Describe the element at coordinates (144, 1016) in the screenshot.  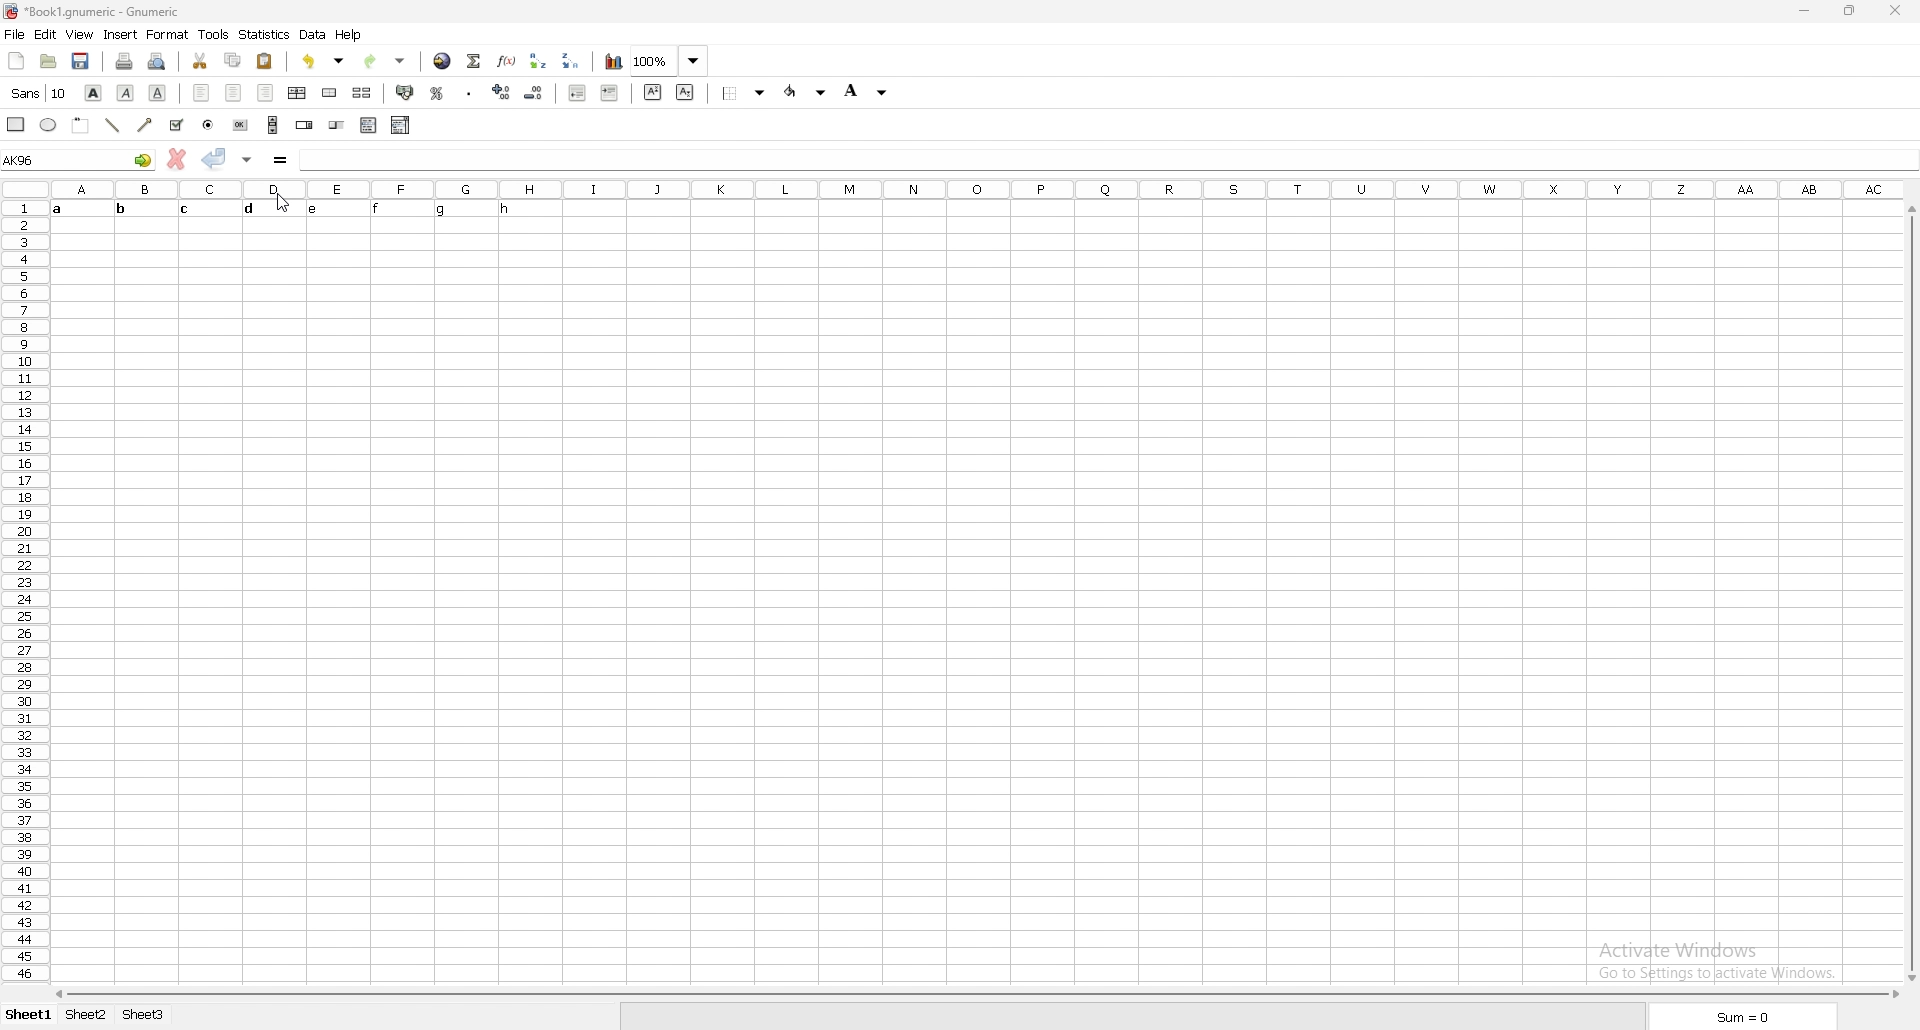
I see `sheet 3` at that location.